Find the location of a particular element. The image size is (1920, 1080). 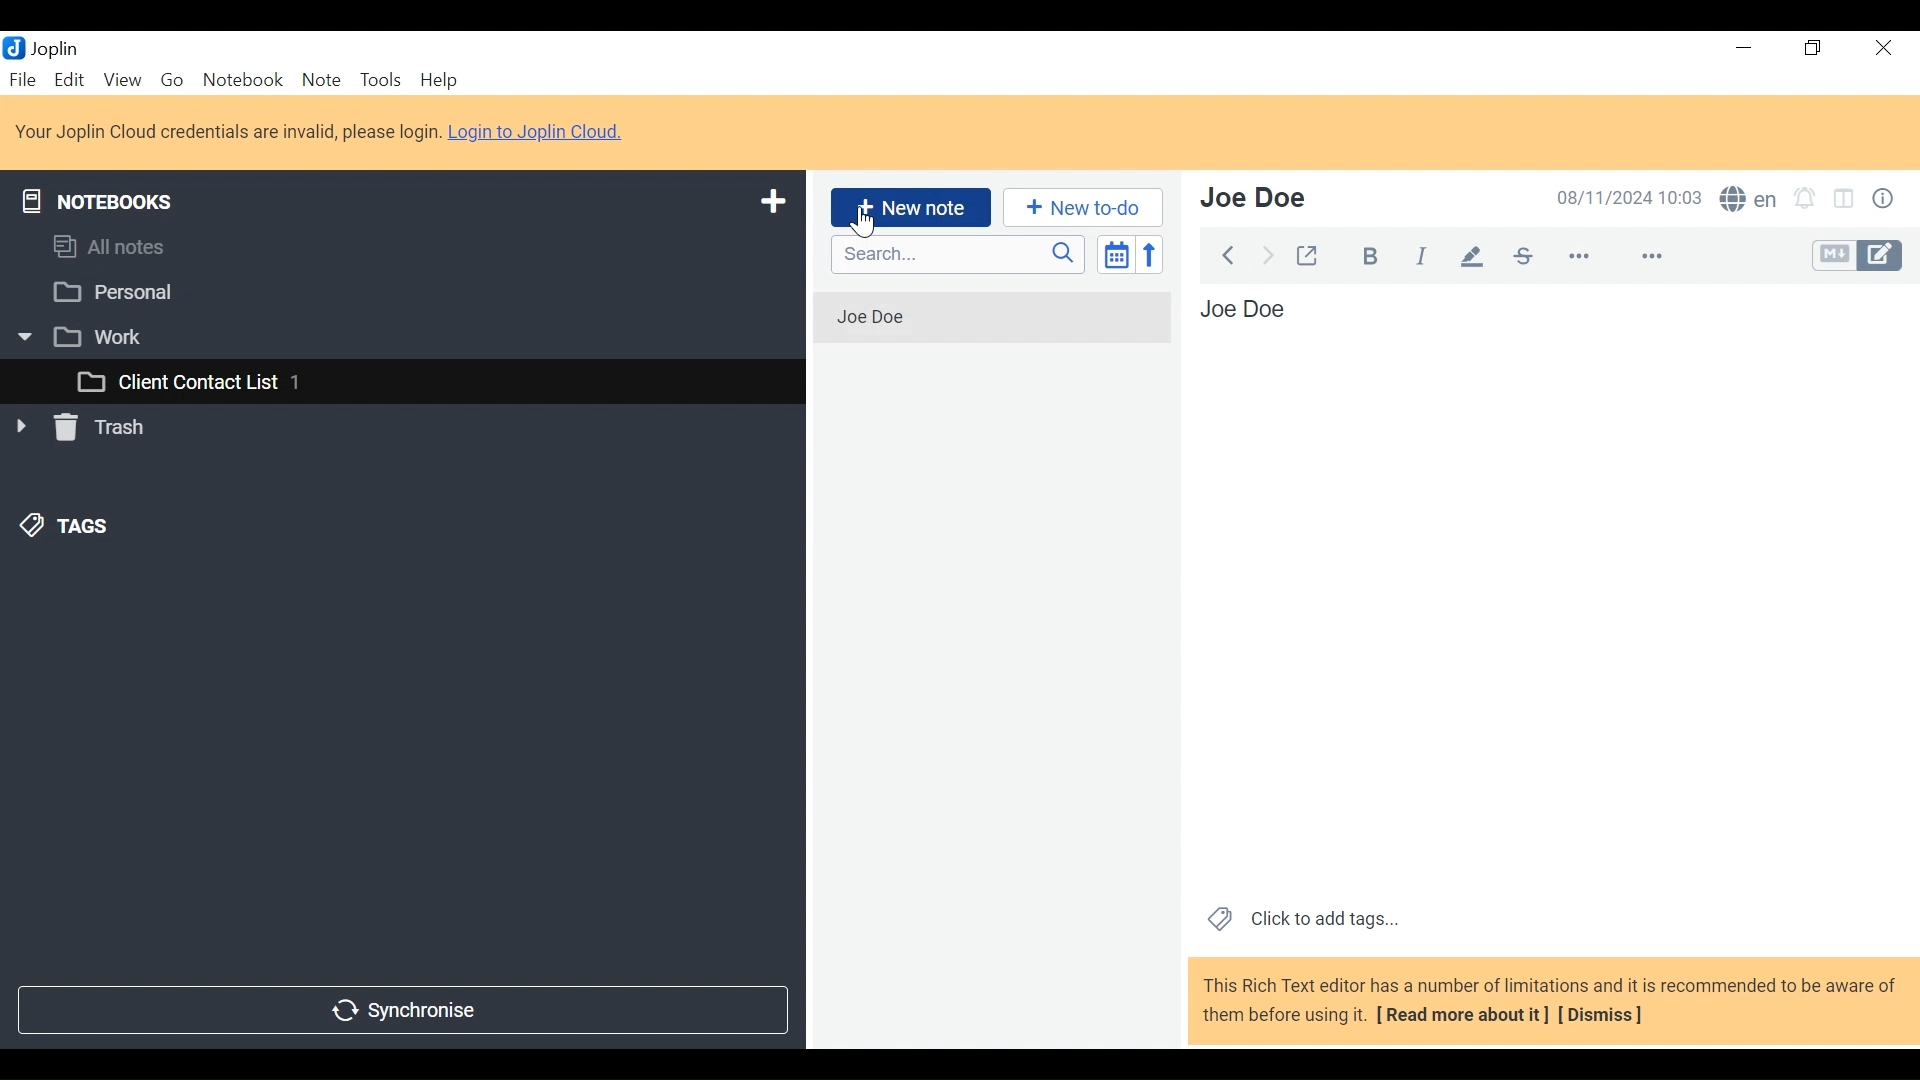

Highlight is located at coordinates (1473, 258).